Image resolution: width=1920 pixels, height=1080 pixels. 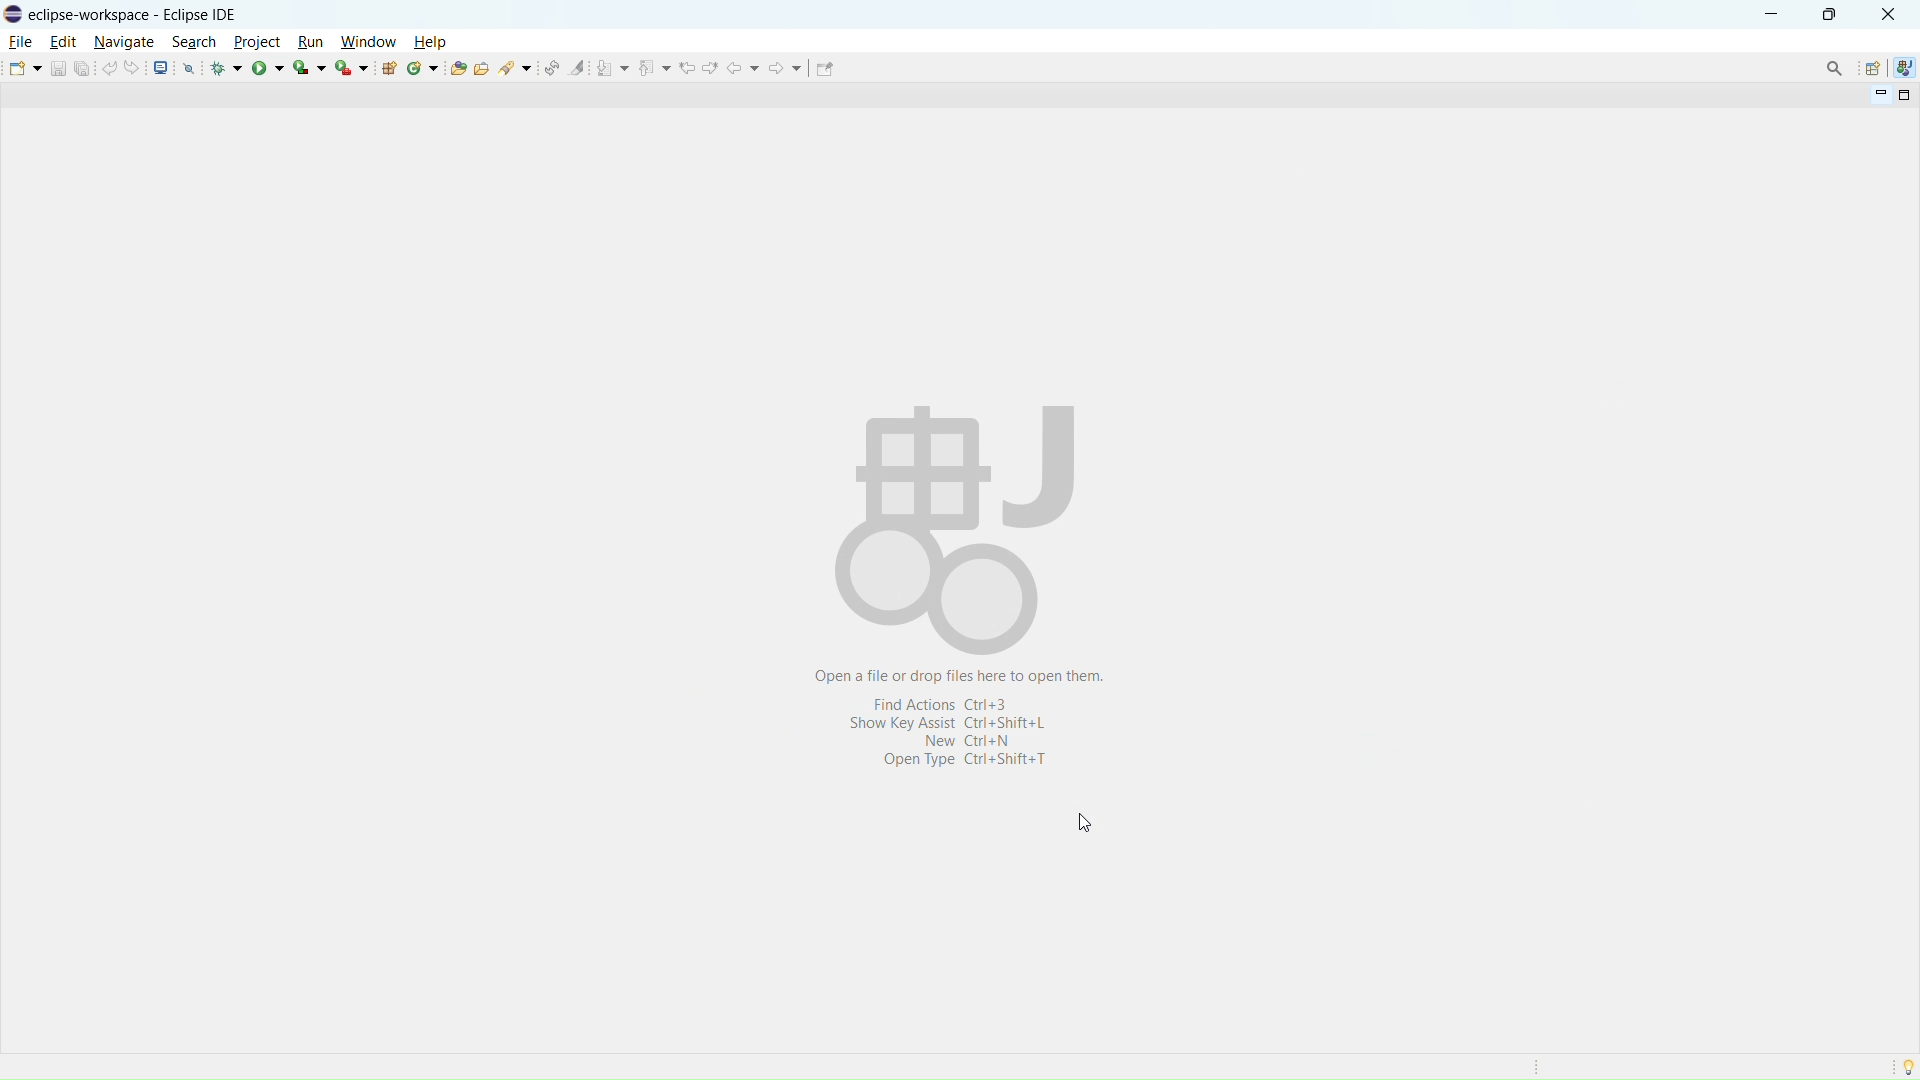 I want to click on redo, so click(x=132, y=68).